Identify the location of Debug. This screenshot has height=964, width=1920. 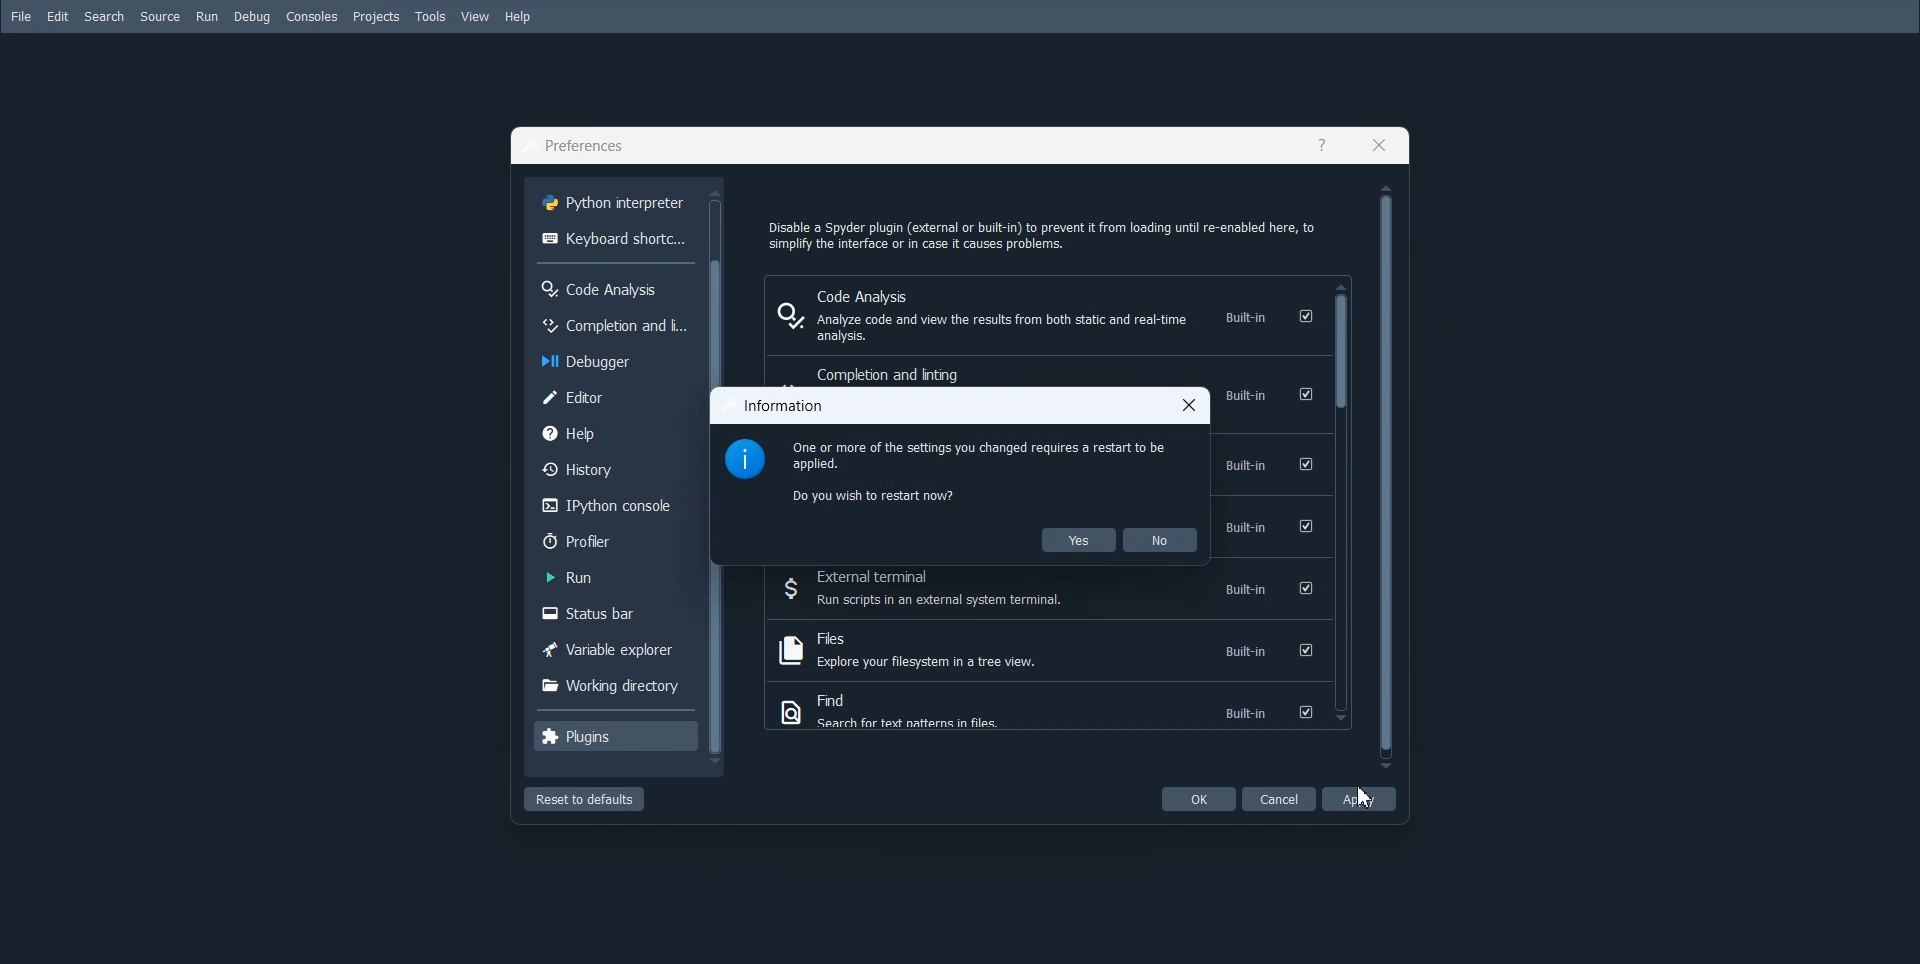
(253, 17).